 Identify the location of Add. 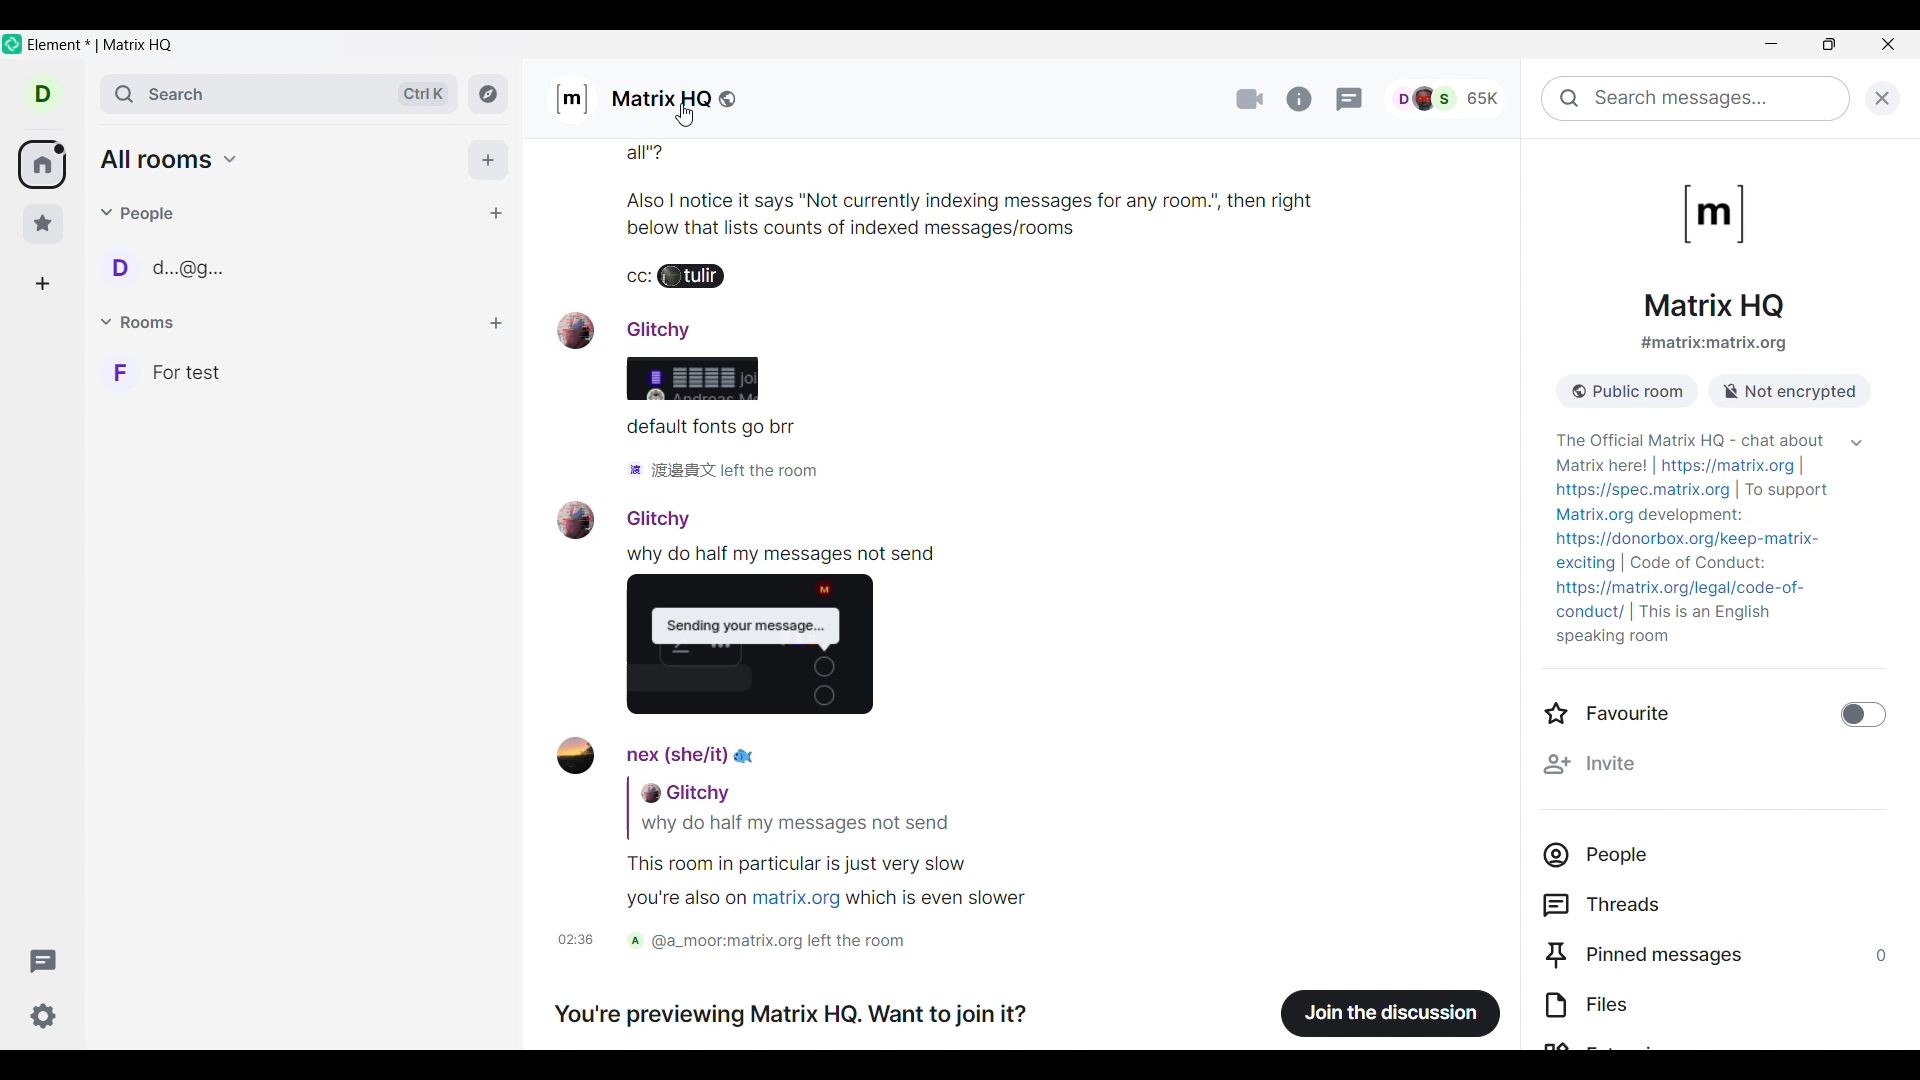
(489, 159).